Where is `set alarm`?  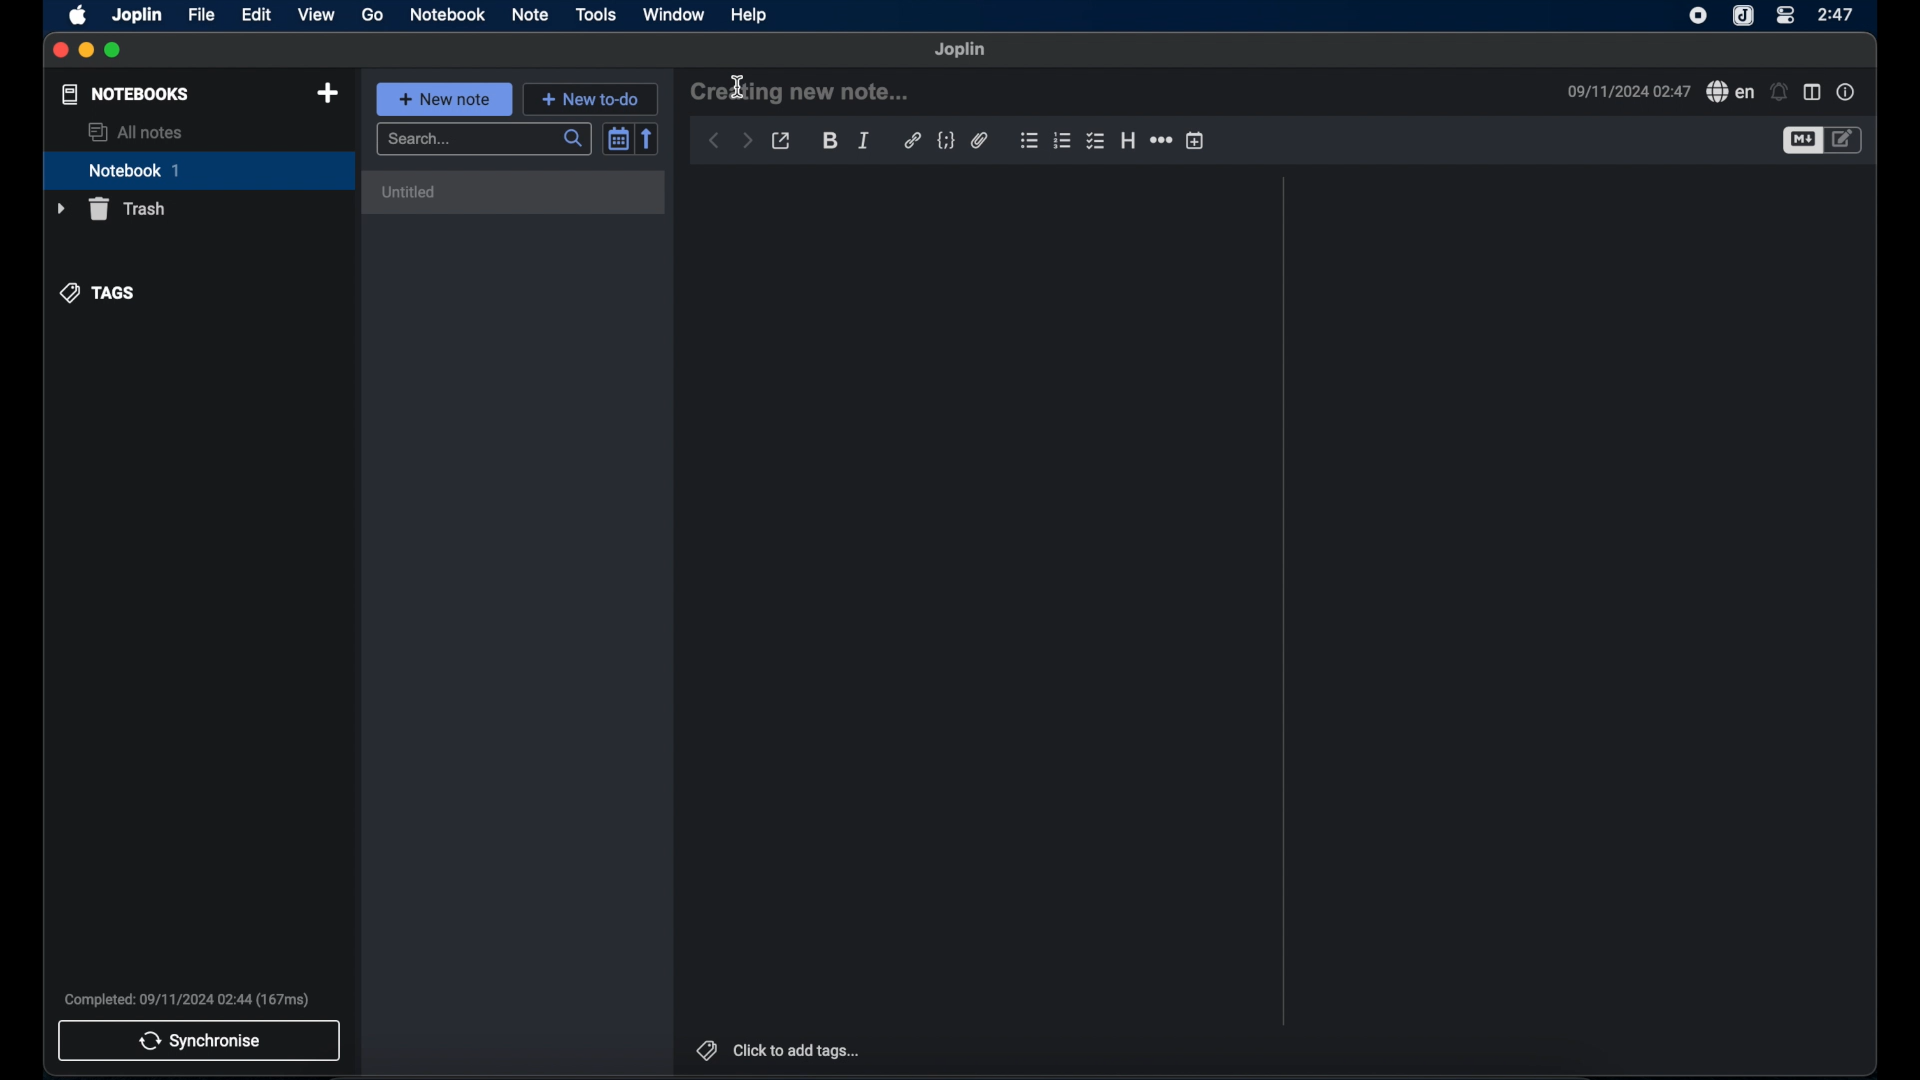
set alarm is located at coordinates (1778, 92).